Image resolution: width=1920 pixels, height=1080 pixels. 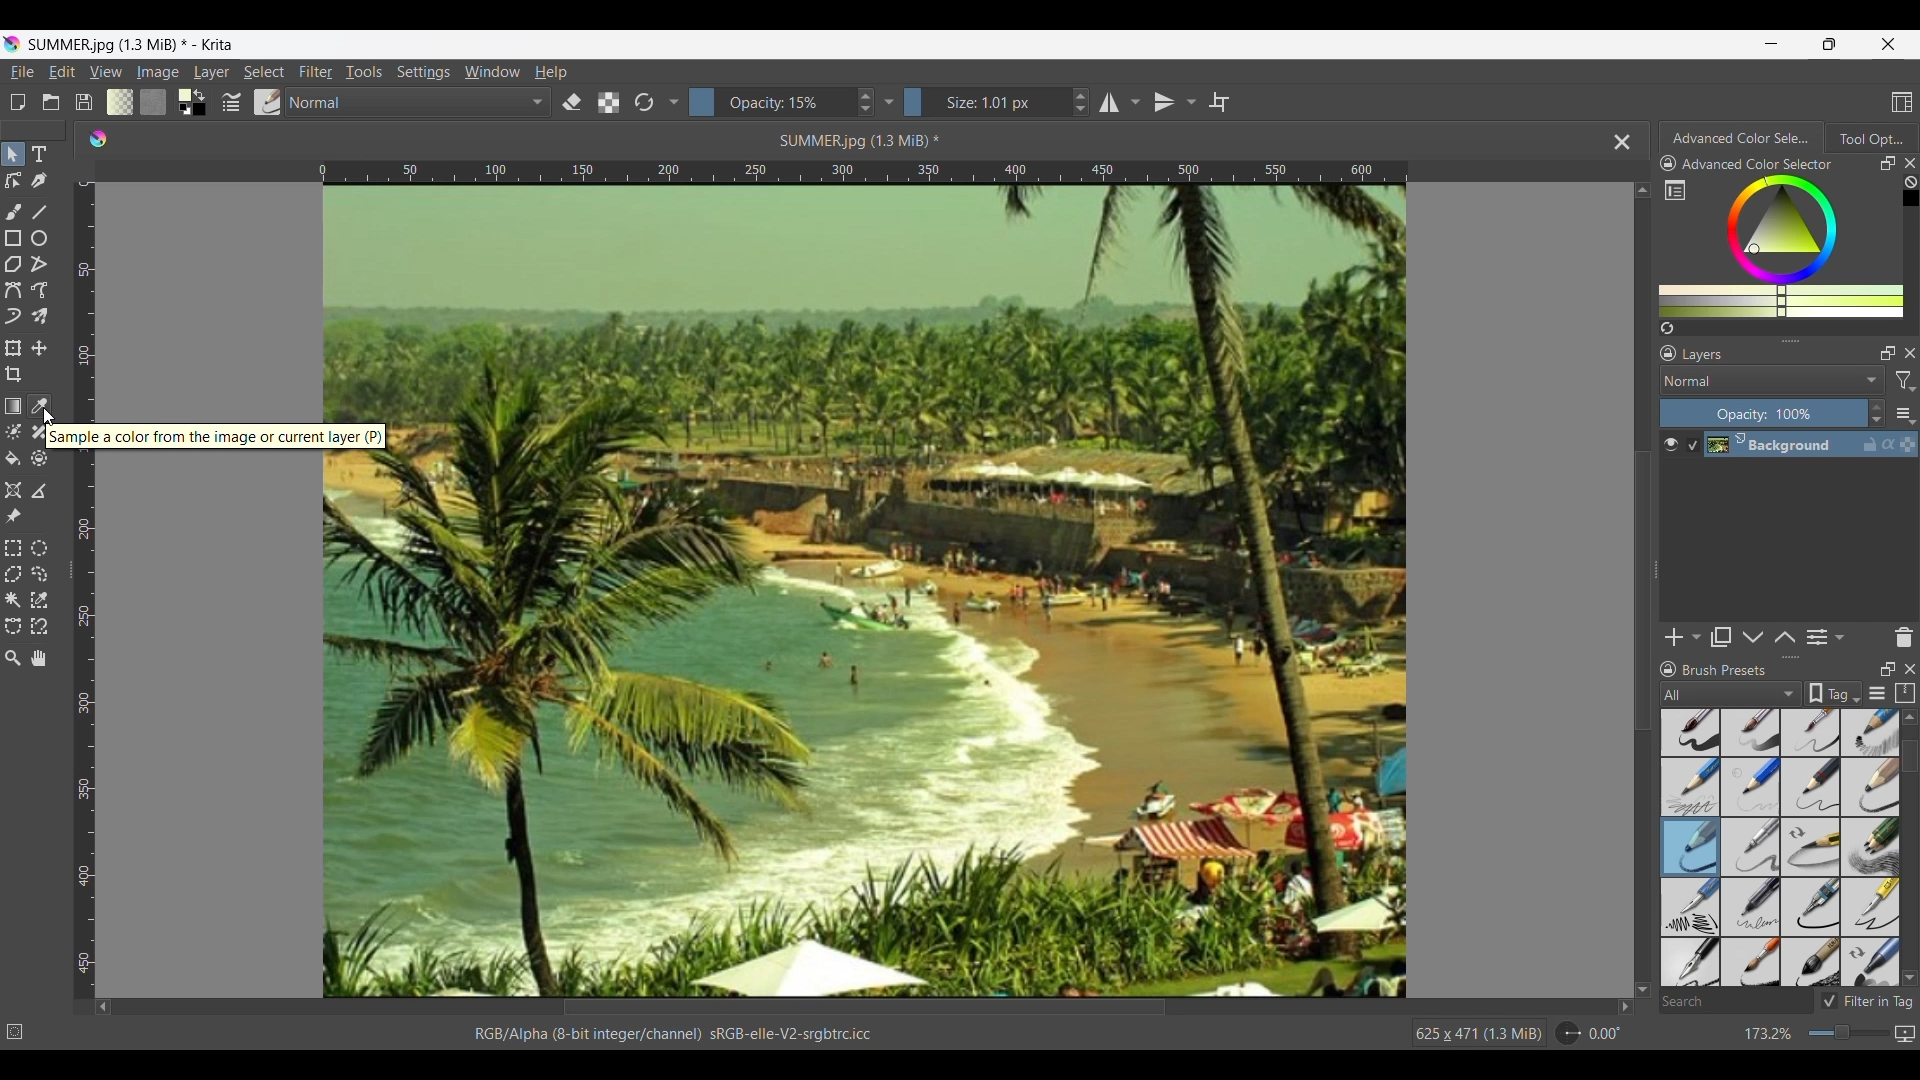 What do you see at coordinates (1905, 1034) in the screenshot?
I see `Current mapping` at bounding box center [1905, 1034].